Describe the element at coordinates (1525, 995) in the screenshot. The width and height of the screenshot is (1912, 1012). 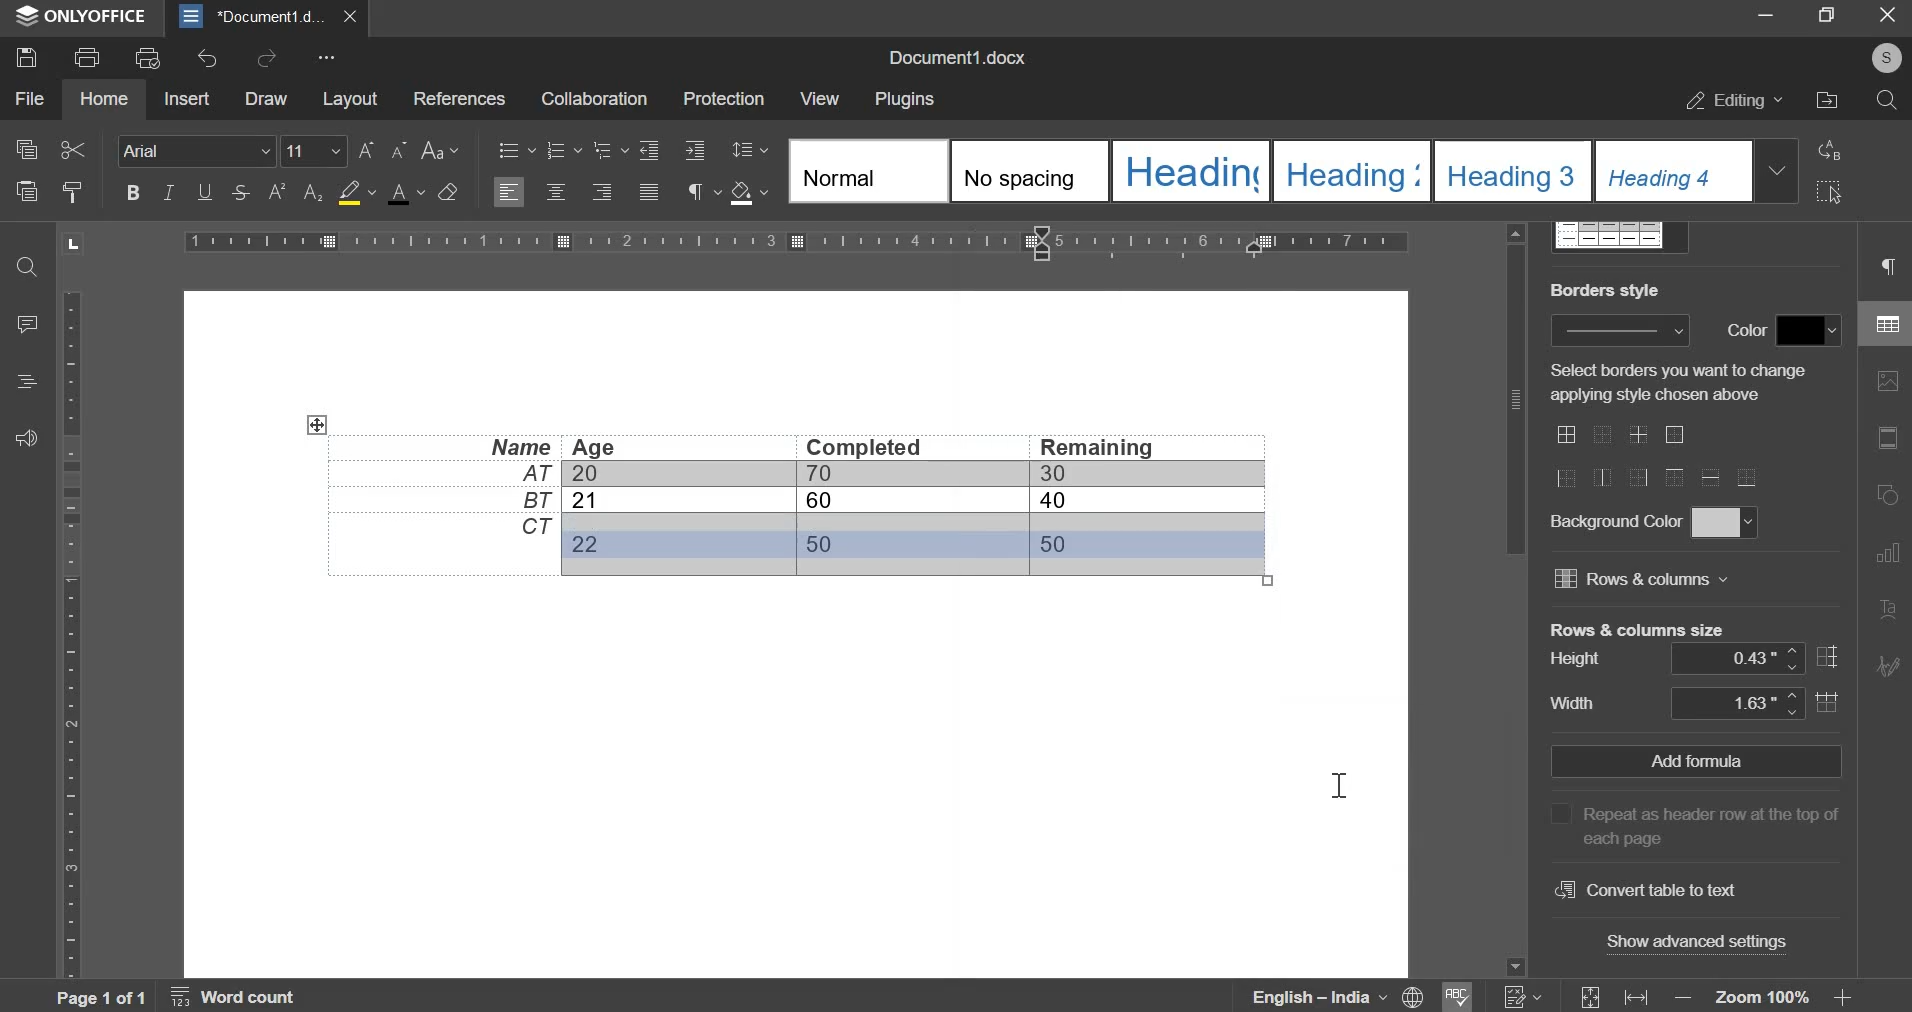
I see `numericals` at that location.